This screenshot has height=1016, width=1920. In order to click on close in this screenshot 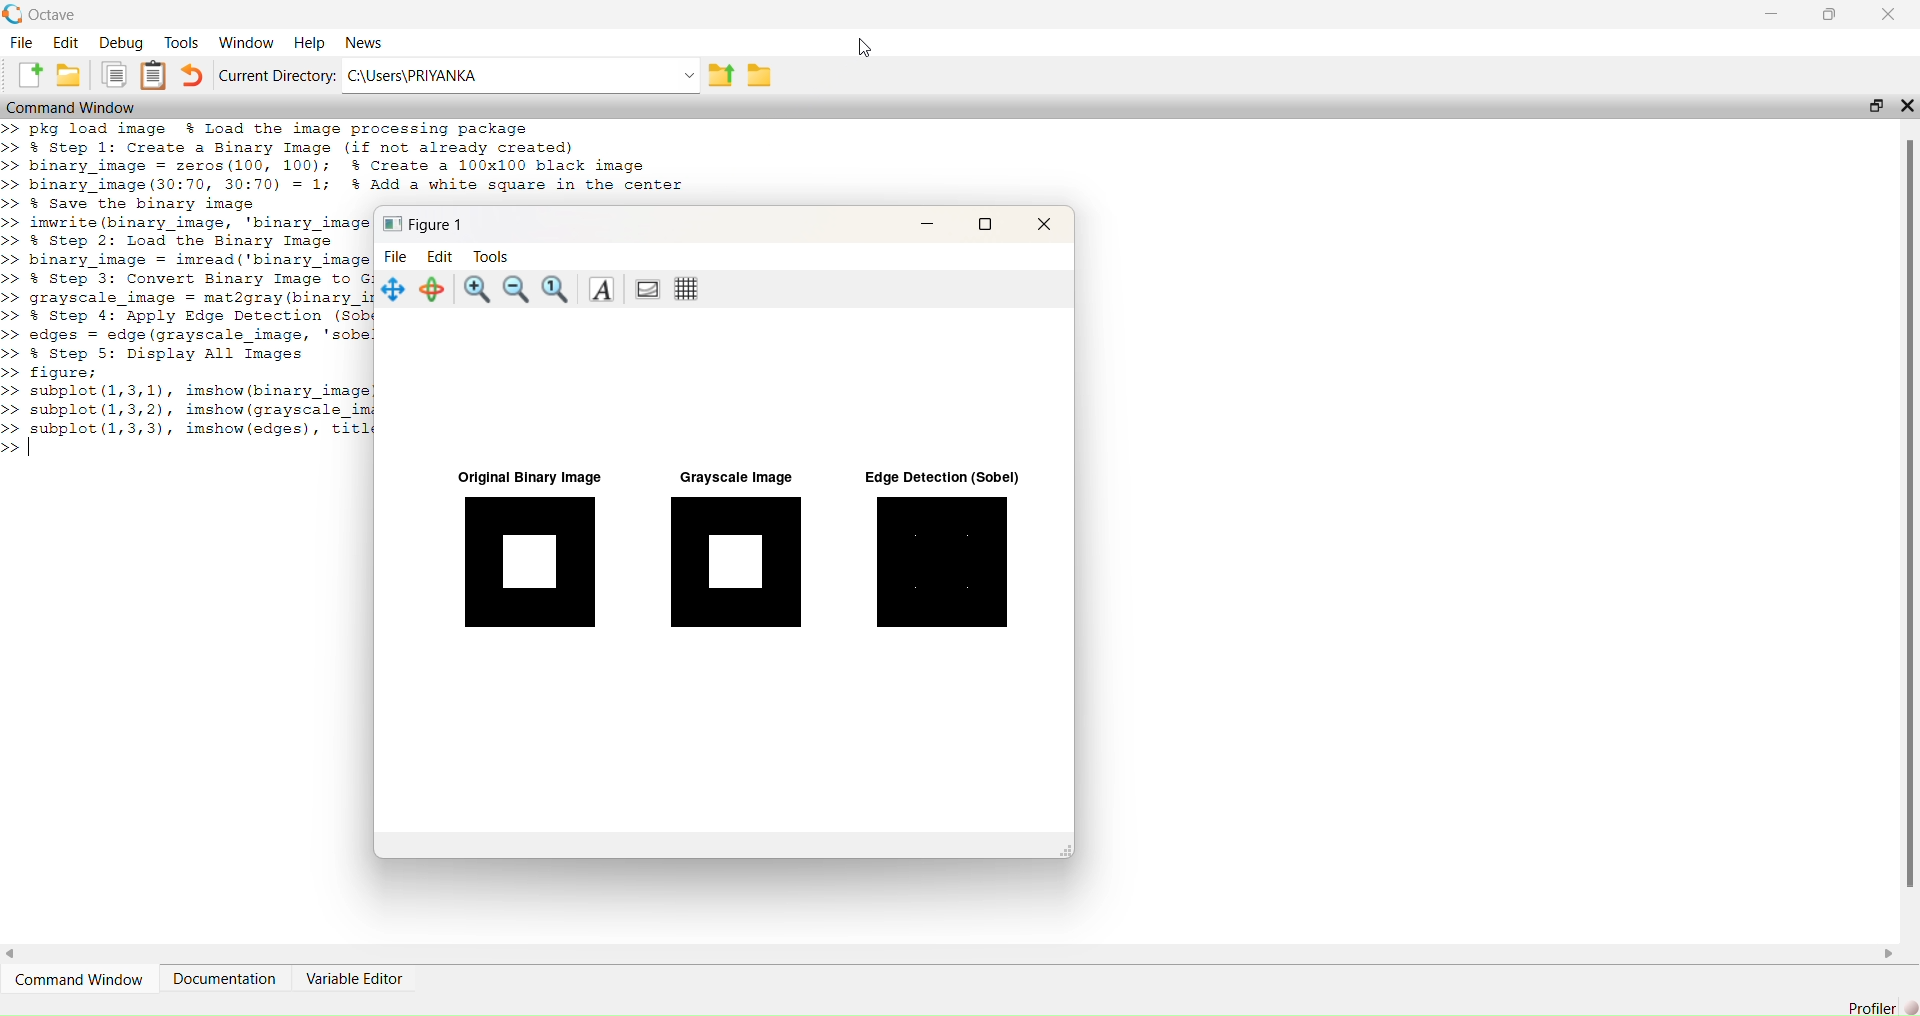, I will do `click(1890, 12)`.